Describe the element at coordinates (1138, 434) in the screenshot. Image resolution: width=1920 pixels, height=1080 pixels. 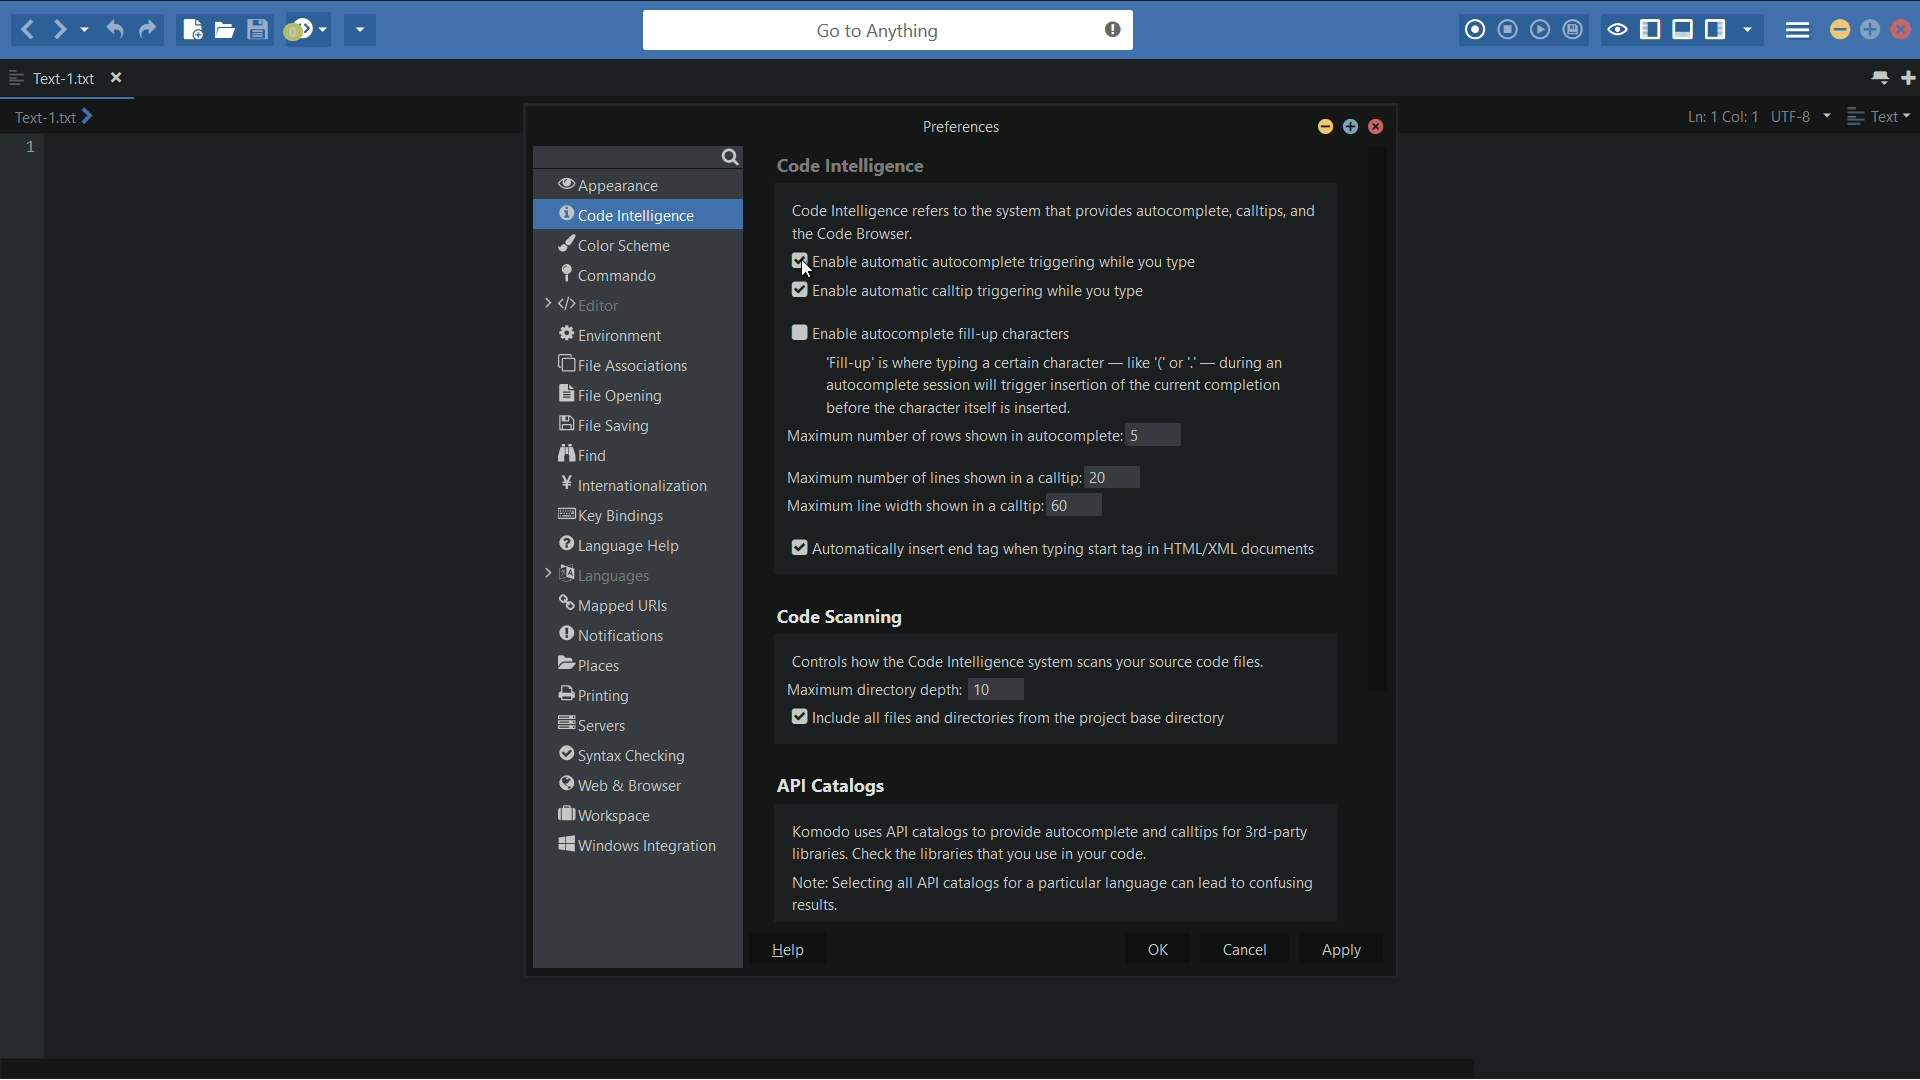
I see `5` at that location.